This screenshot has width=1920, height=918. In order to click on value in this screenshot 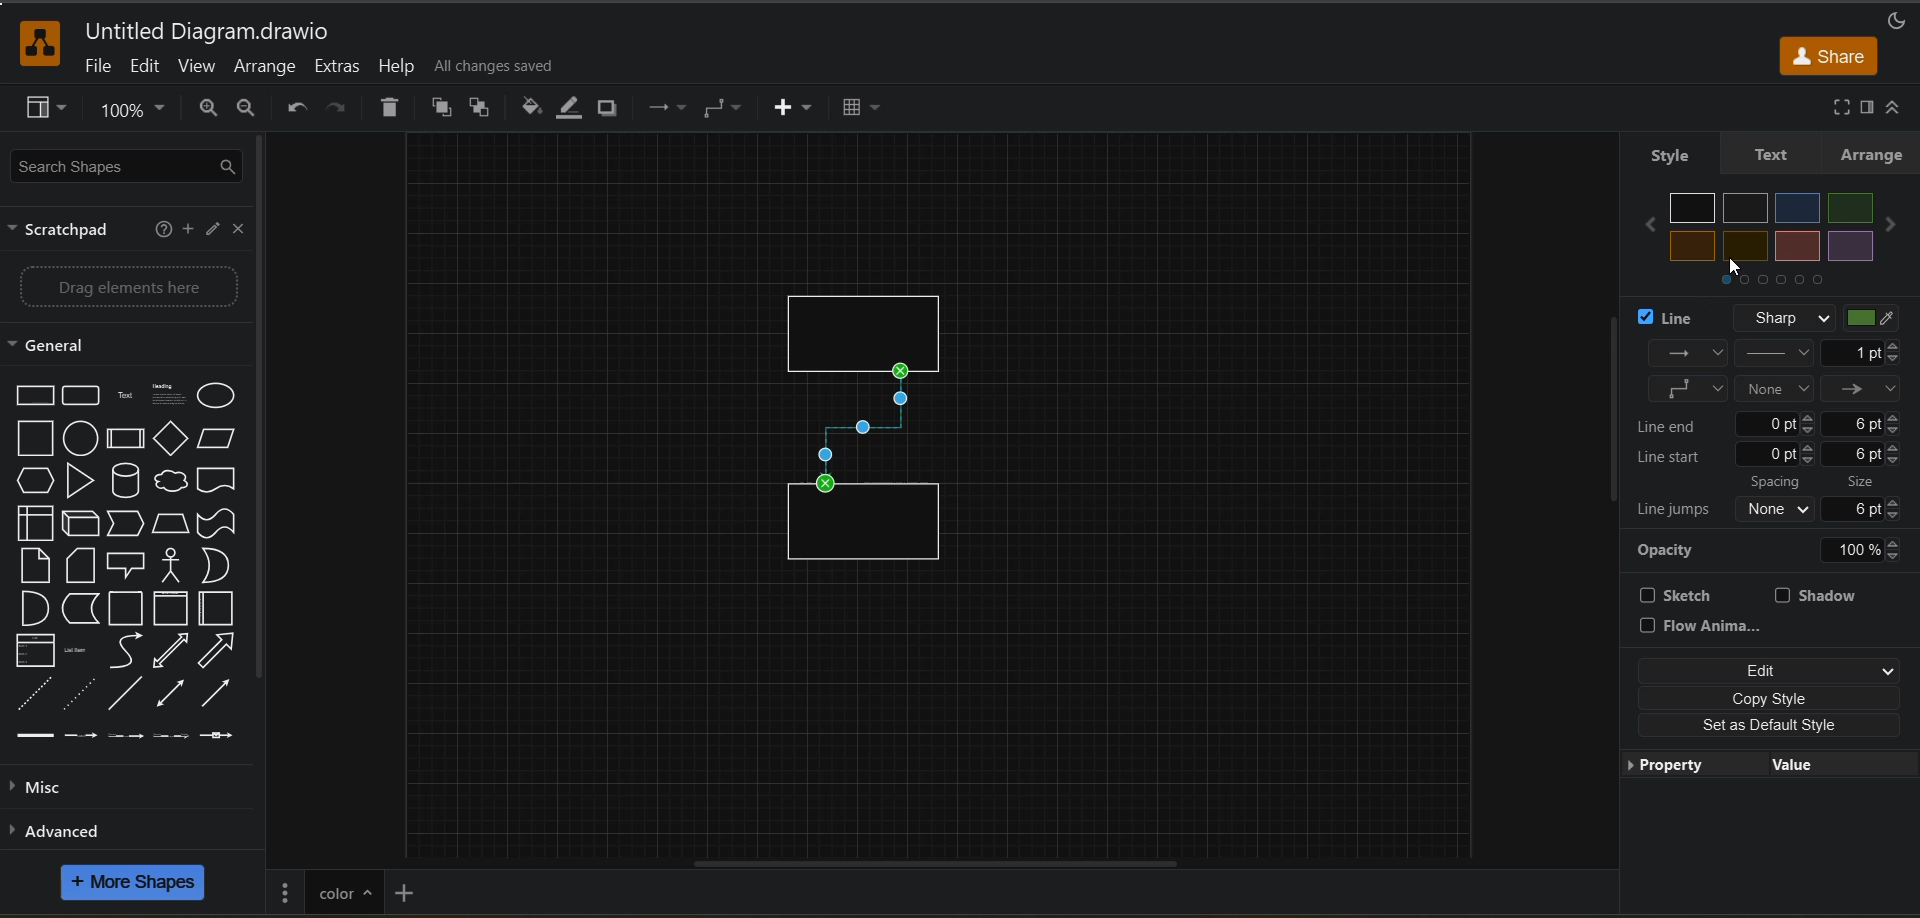, I will do `click(1787, 766)`.